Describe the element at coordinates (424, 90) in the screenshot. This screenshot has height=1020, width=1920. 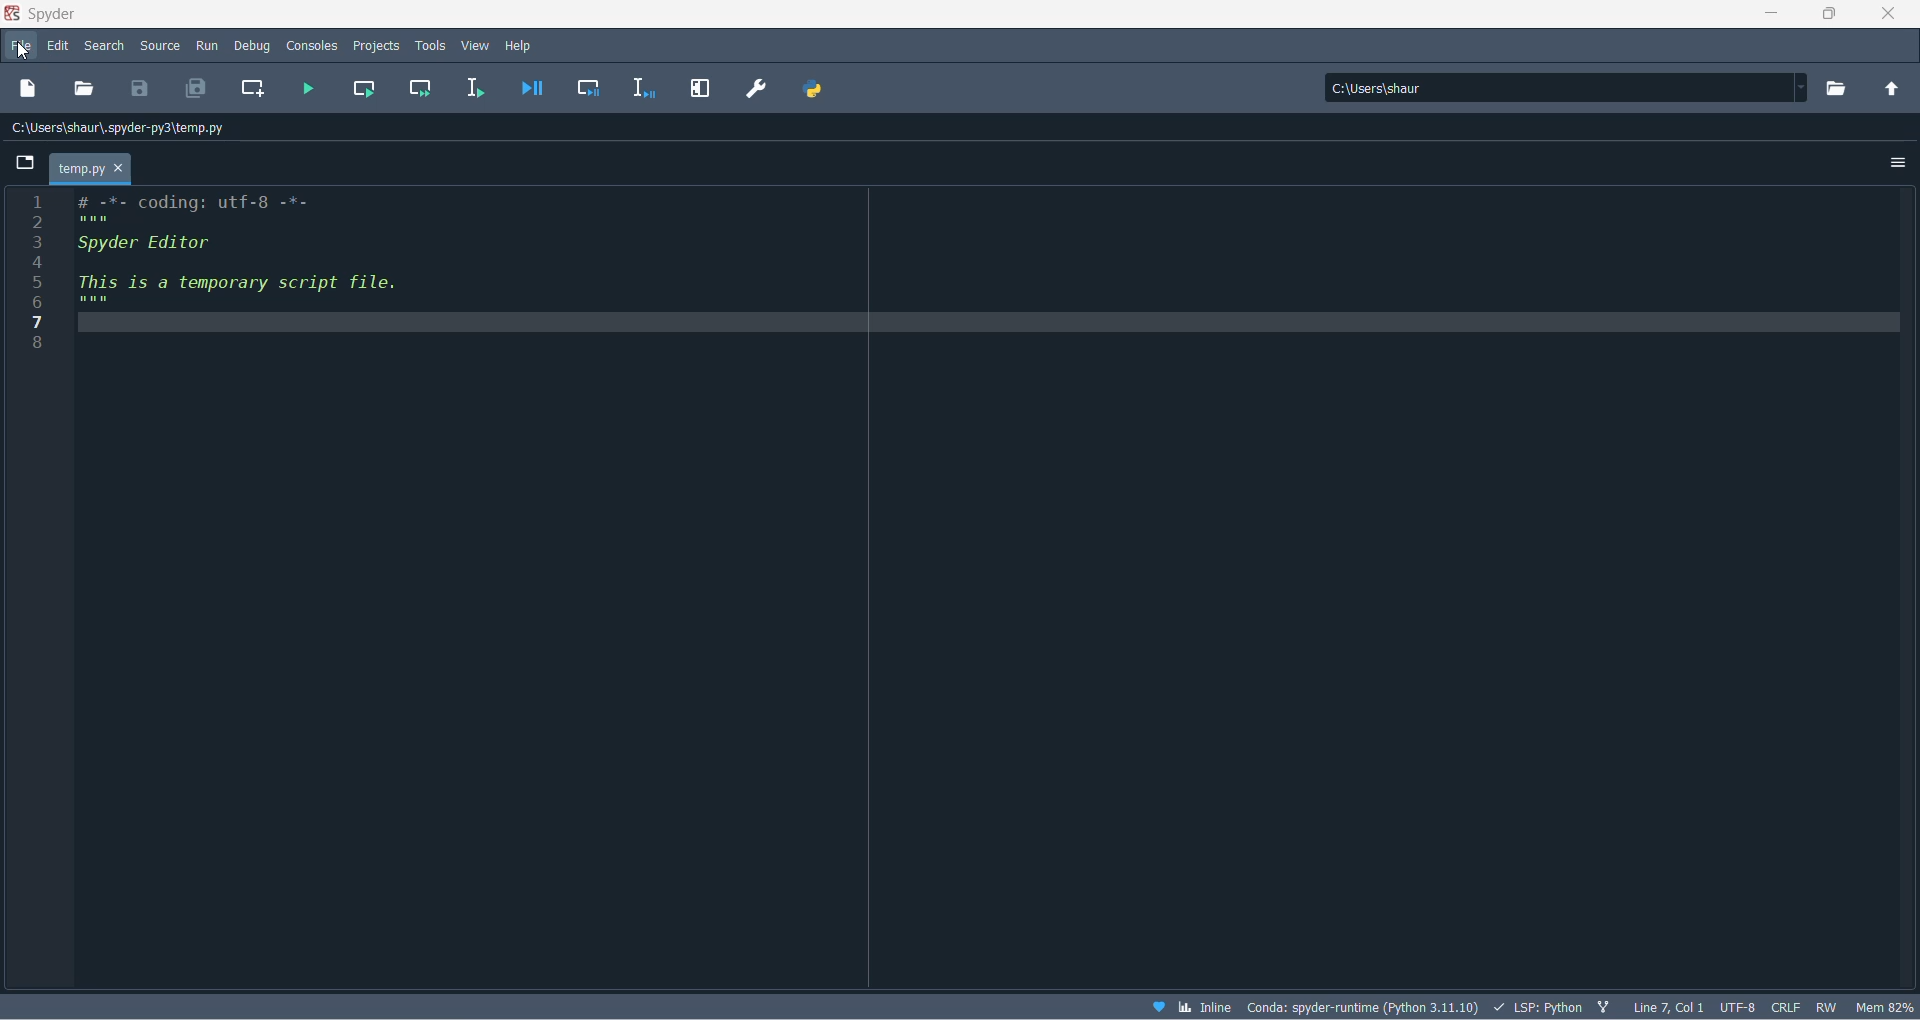
I see `run current cell` at that location.